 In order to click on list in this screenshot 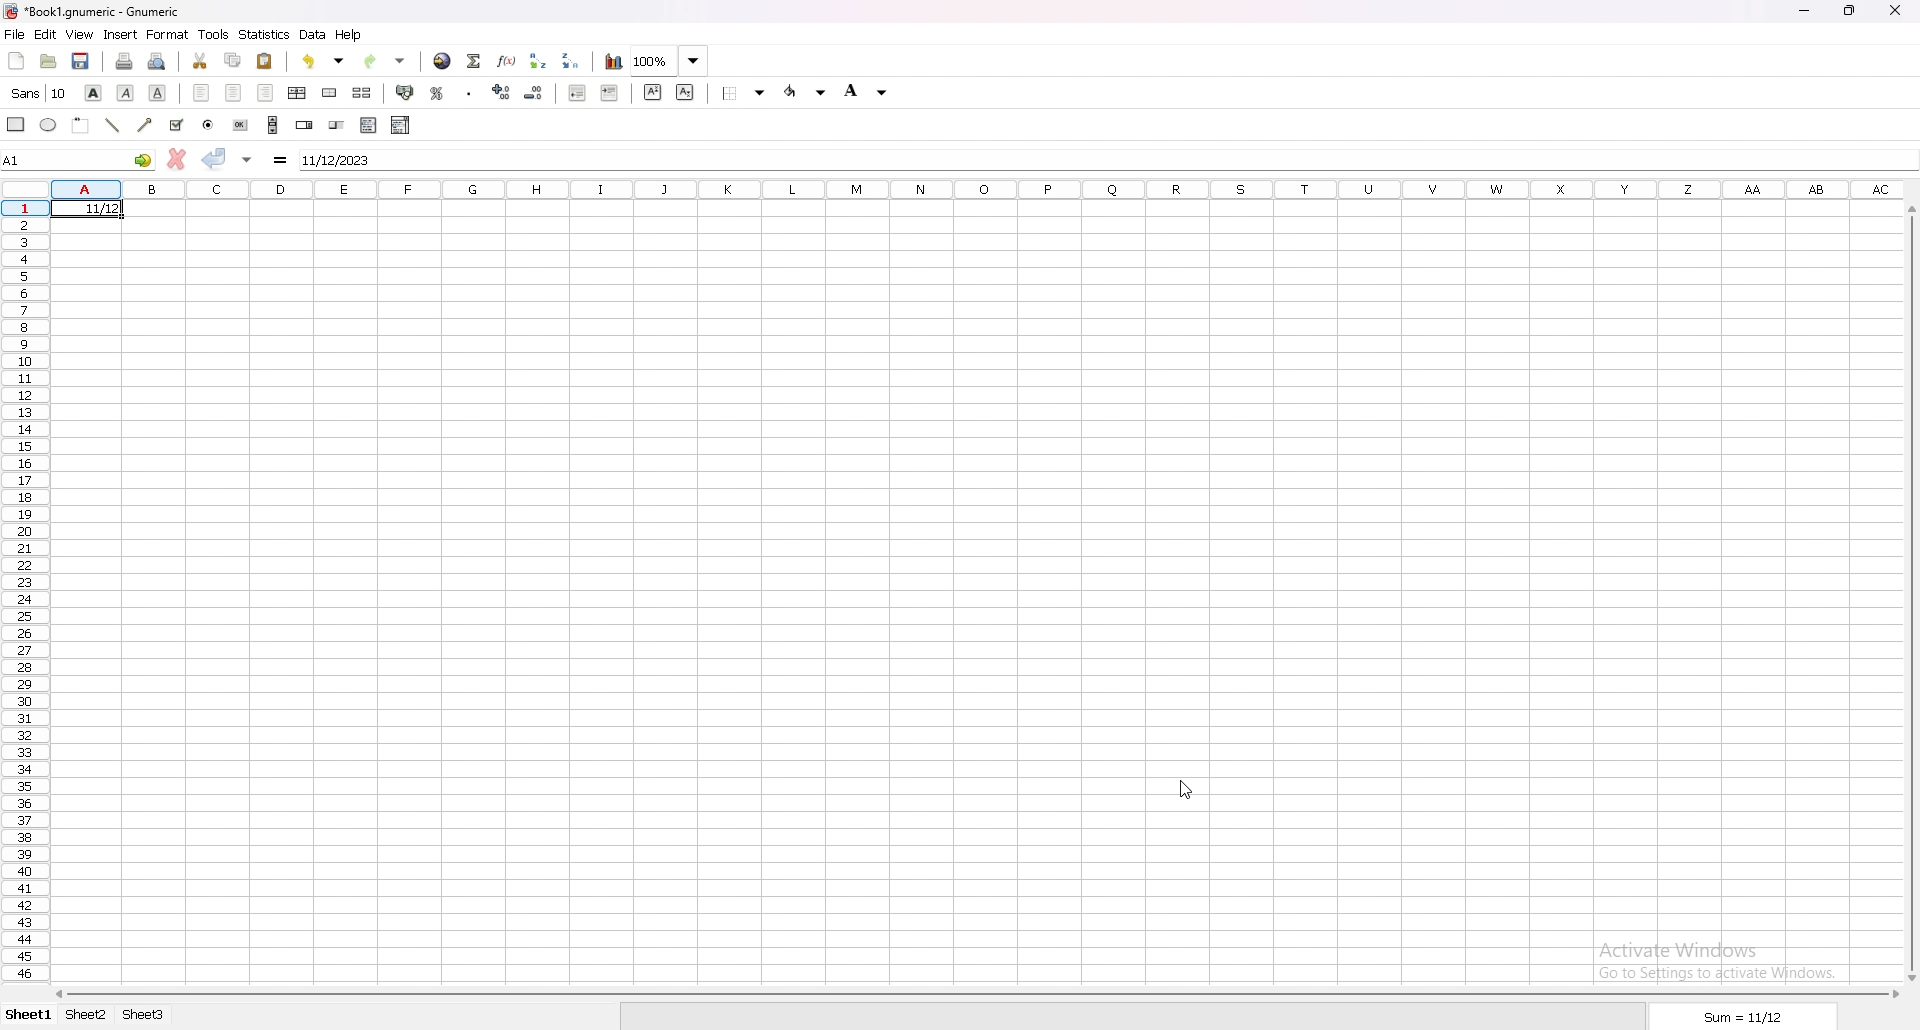, I will do `click(370, 126)`.